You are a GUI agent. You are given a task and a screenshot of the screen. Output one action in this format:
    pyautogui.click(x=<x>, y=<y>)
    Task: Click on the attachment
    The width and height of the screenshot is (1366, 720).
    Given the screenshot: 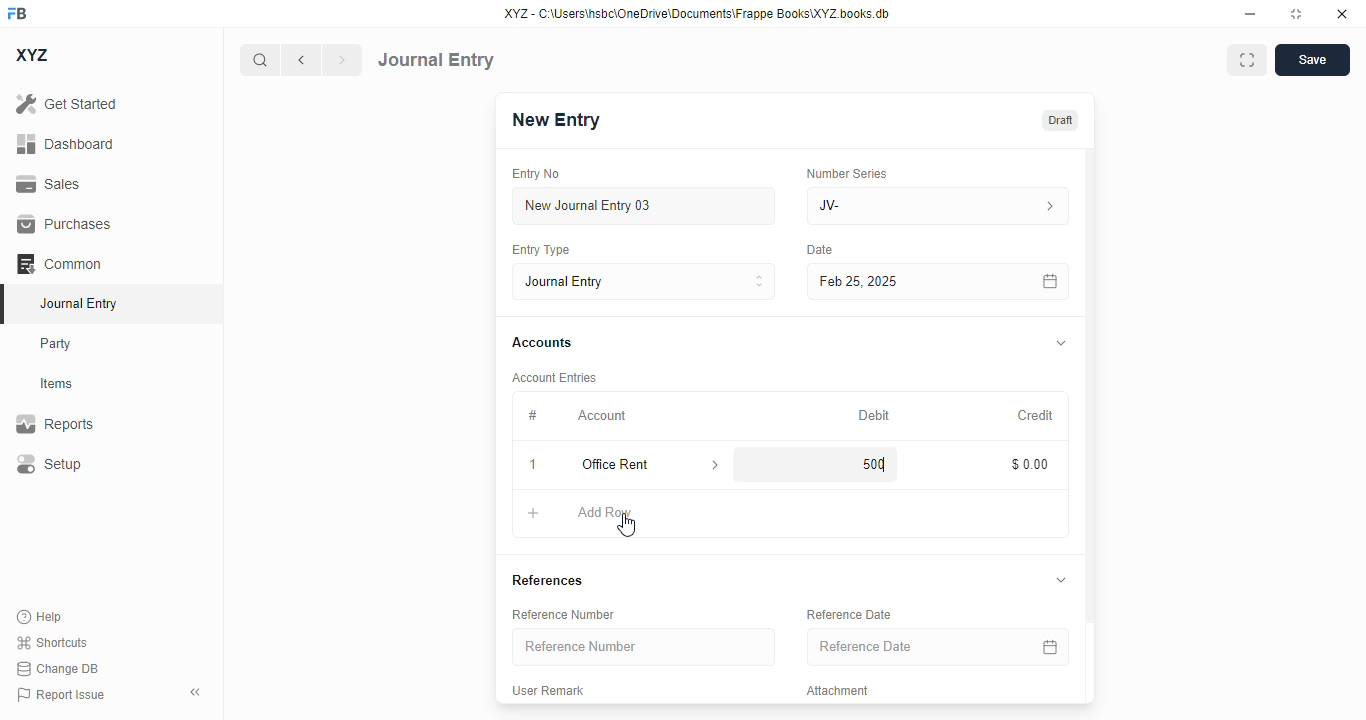 What is the action you would take?
    pyautogui.click(x=838, y=690)
    